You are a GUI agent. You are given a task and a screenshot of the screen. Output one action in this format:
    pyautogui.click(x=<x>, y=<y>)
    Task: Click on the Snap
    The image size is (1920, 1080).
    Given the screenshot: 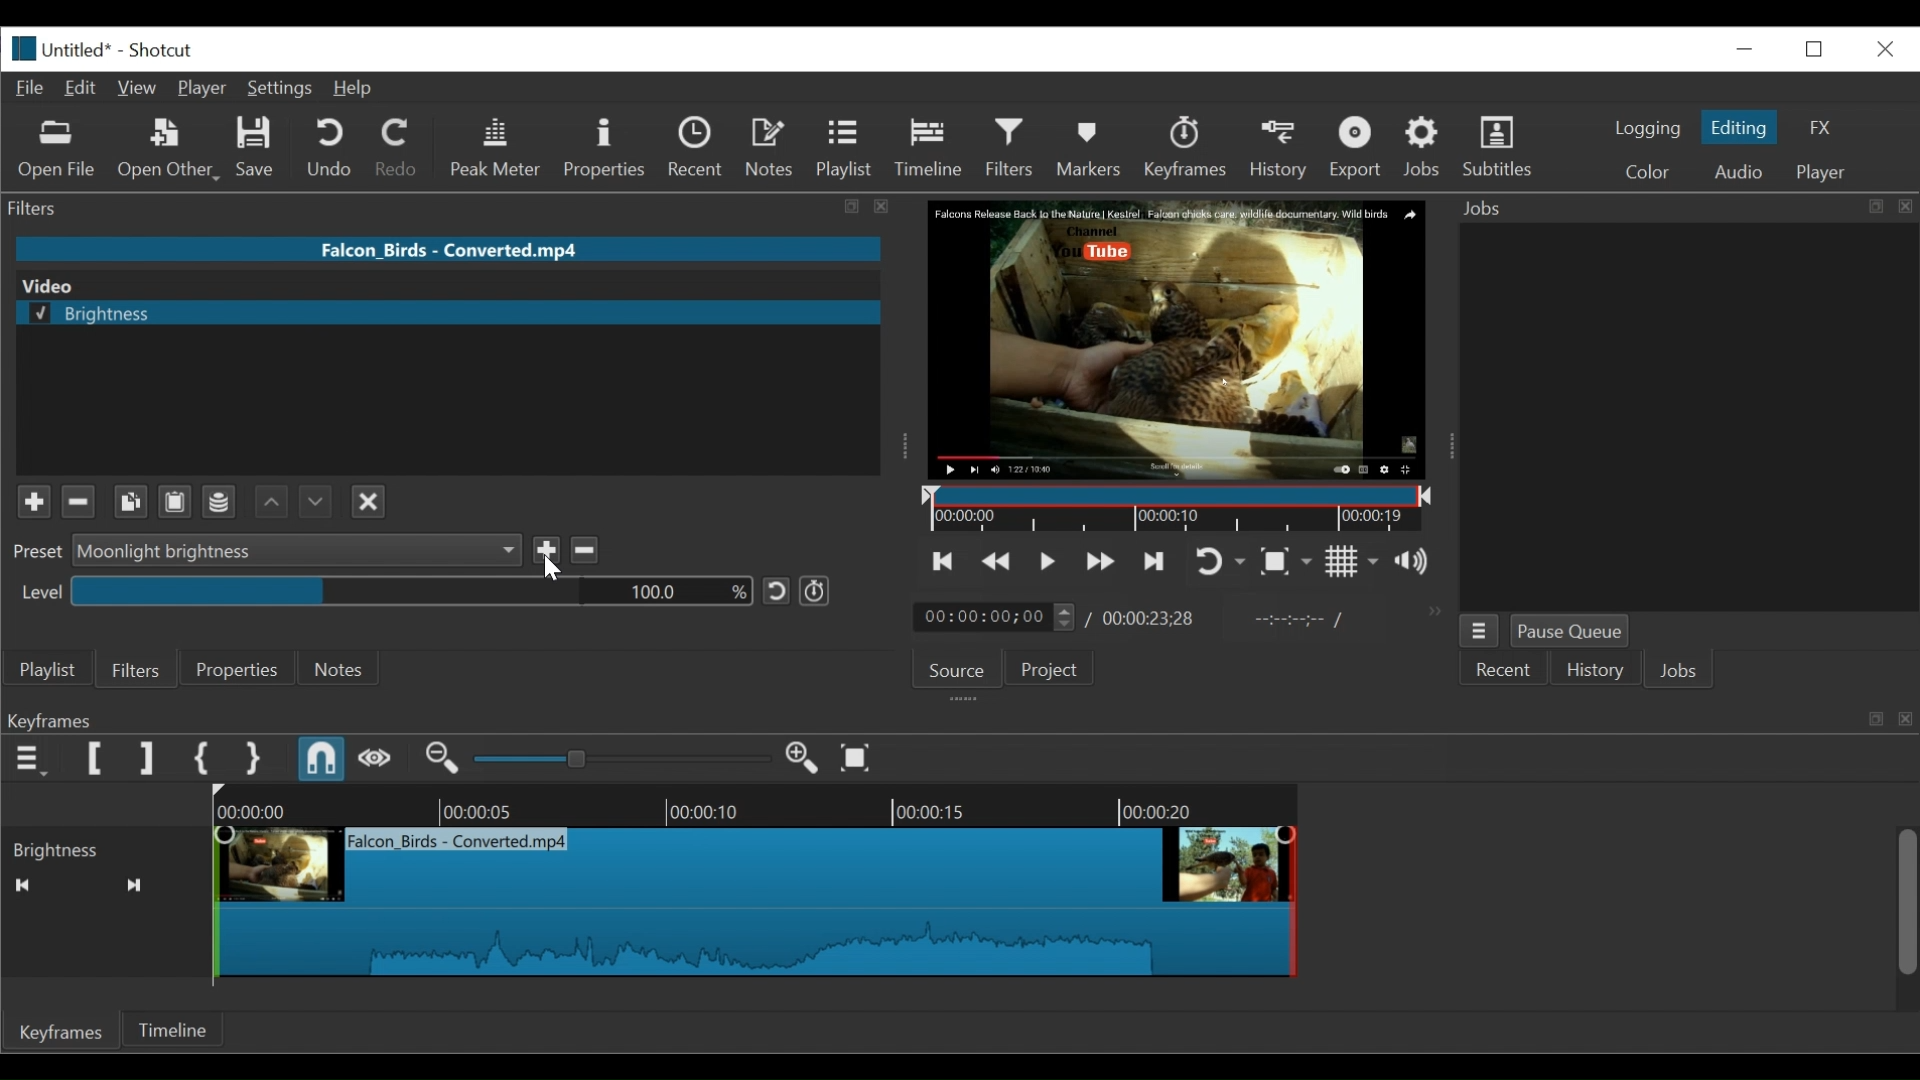 What is the action you would take?
    pyautogui.click(x=323, y=759)
    